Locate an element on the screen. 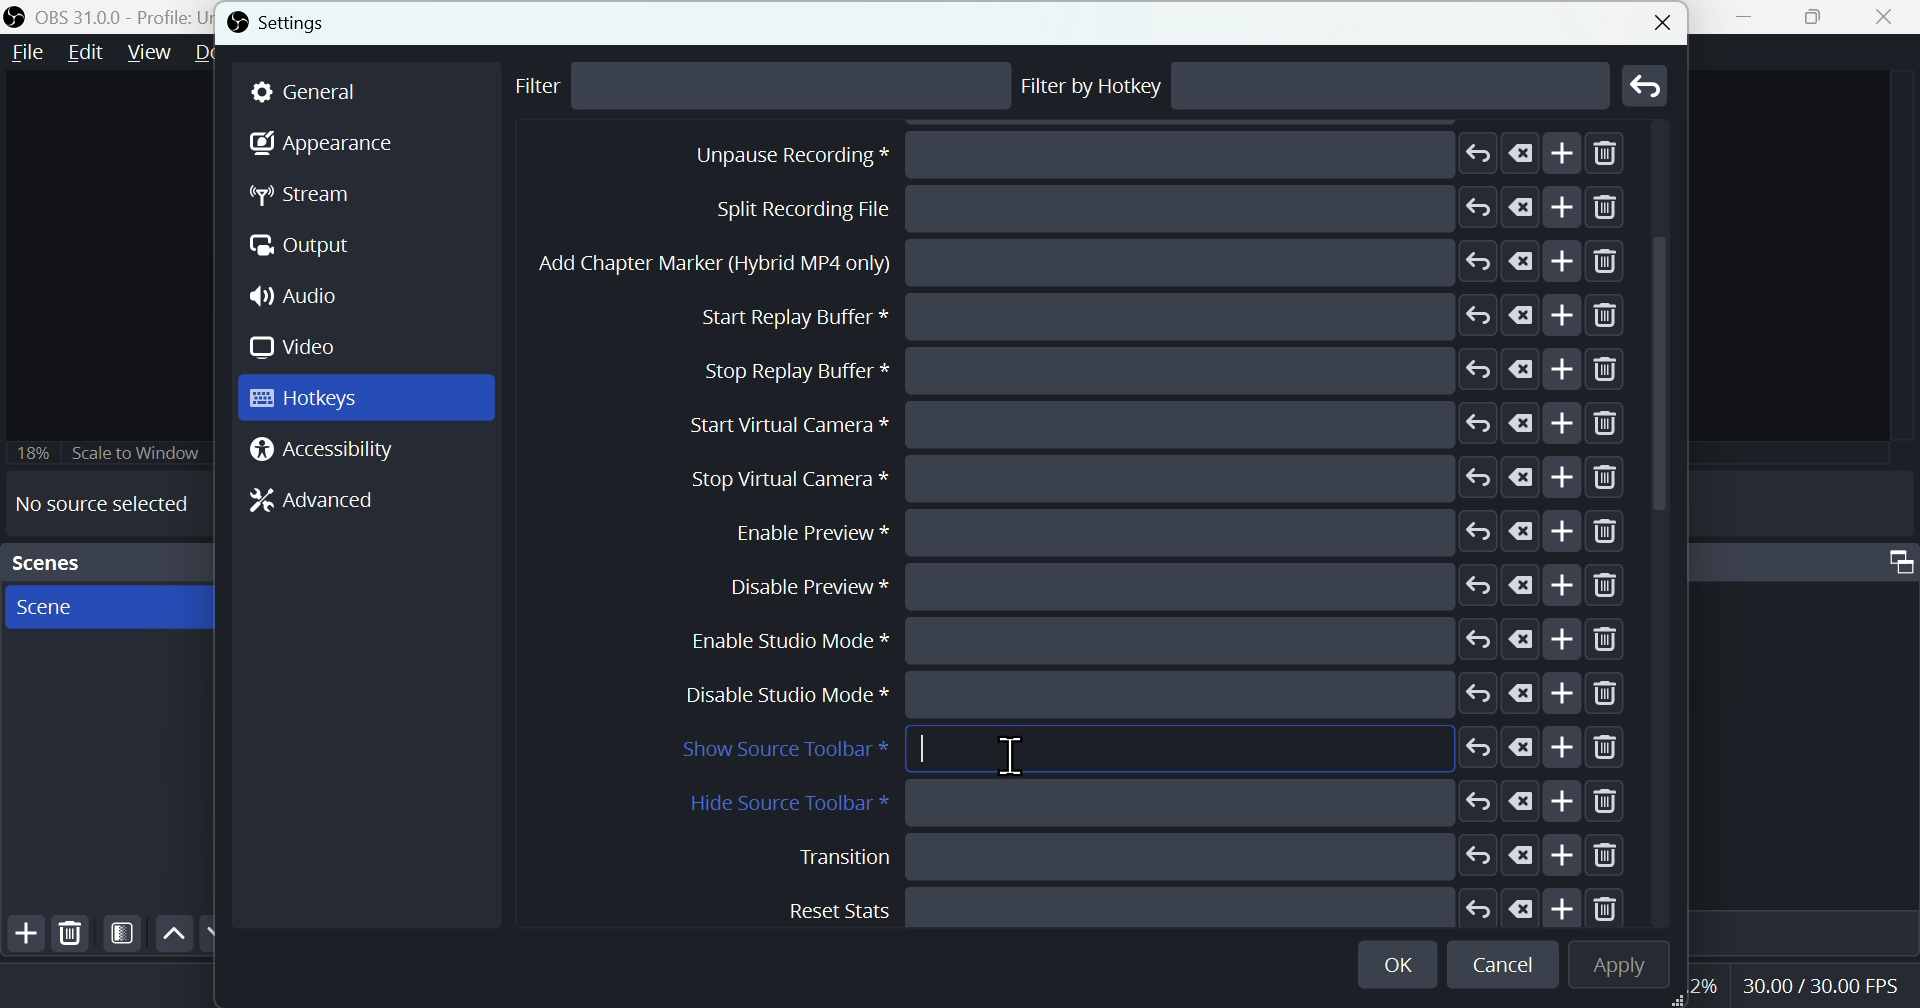 The height and width of the screenshot is (1008, 1920). Output is located at coordinates (311, 248).